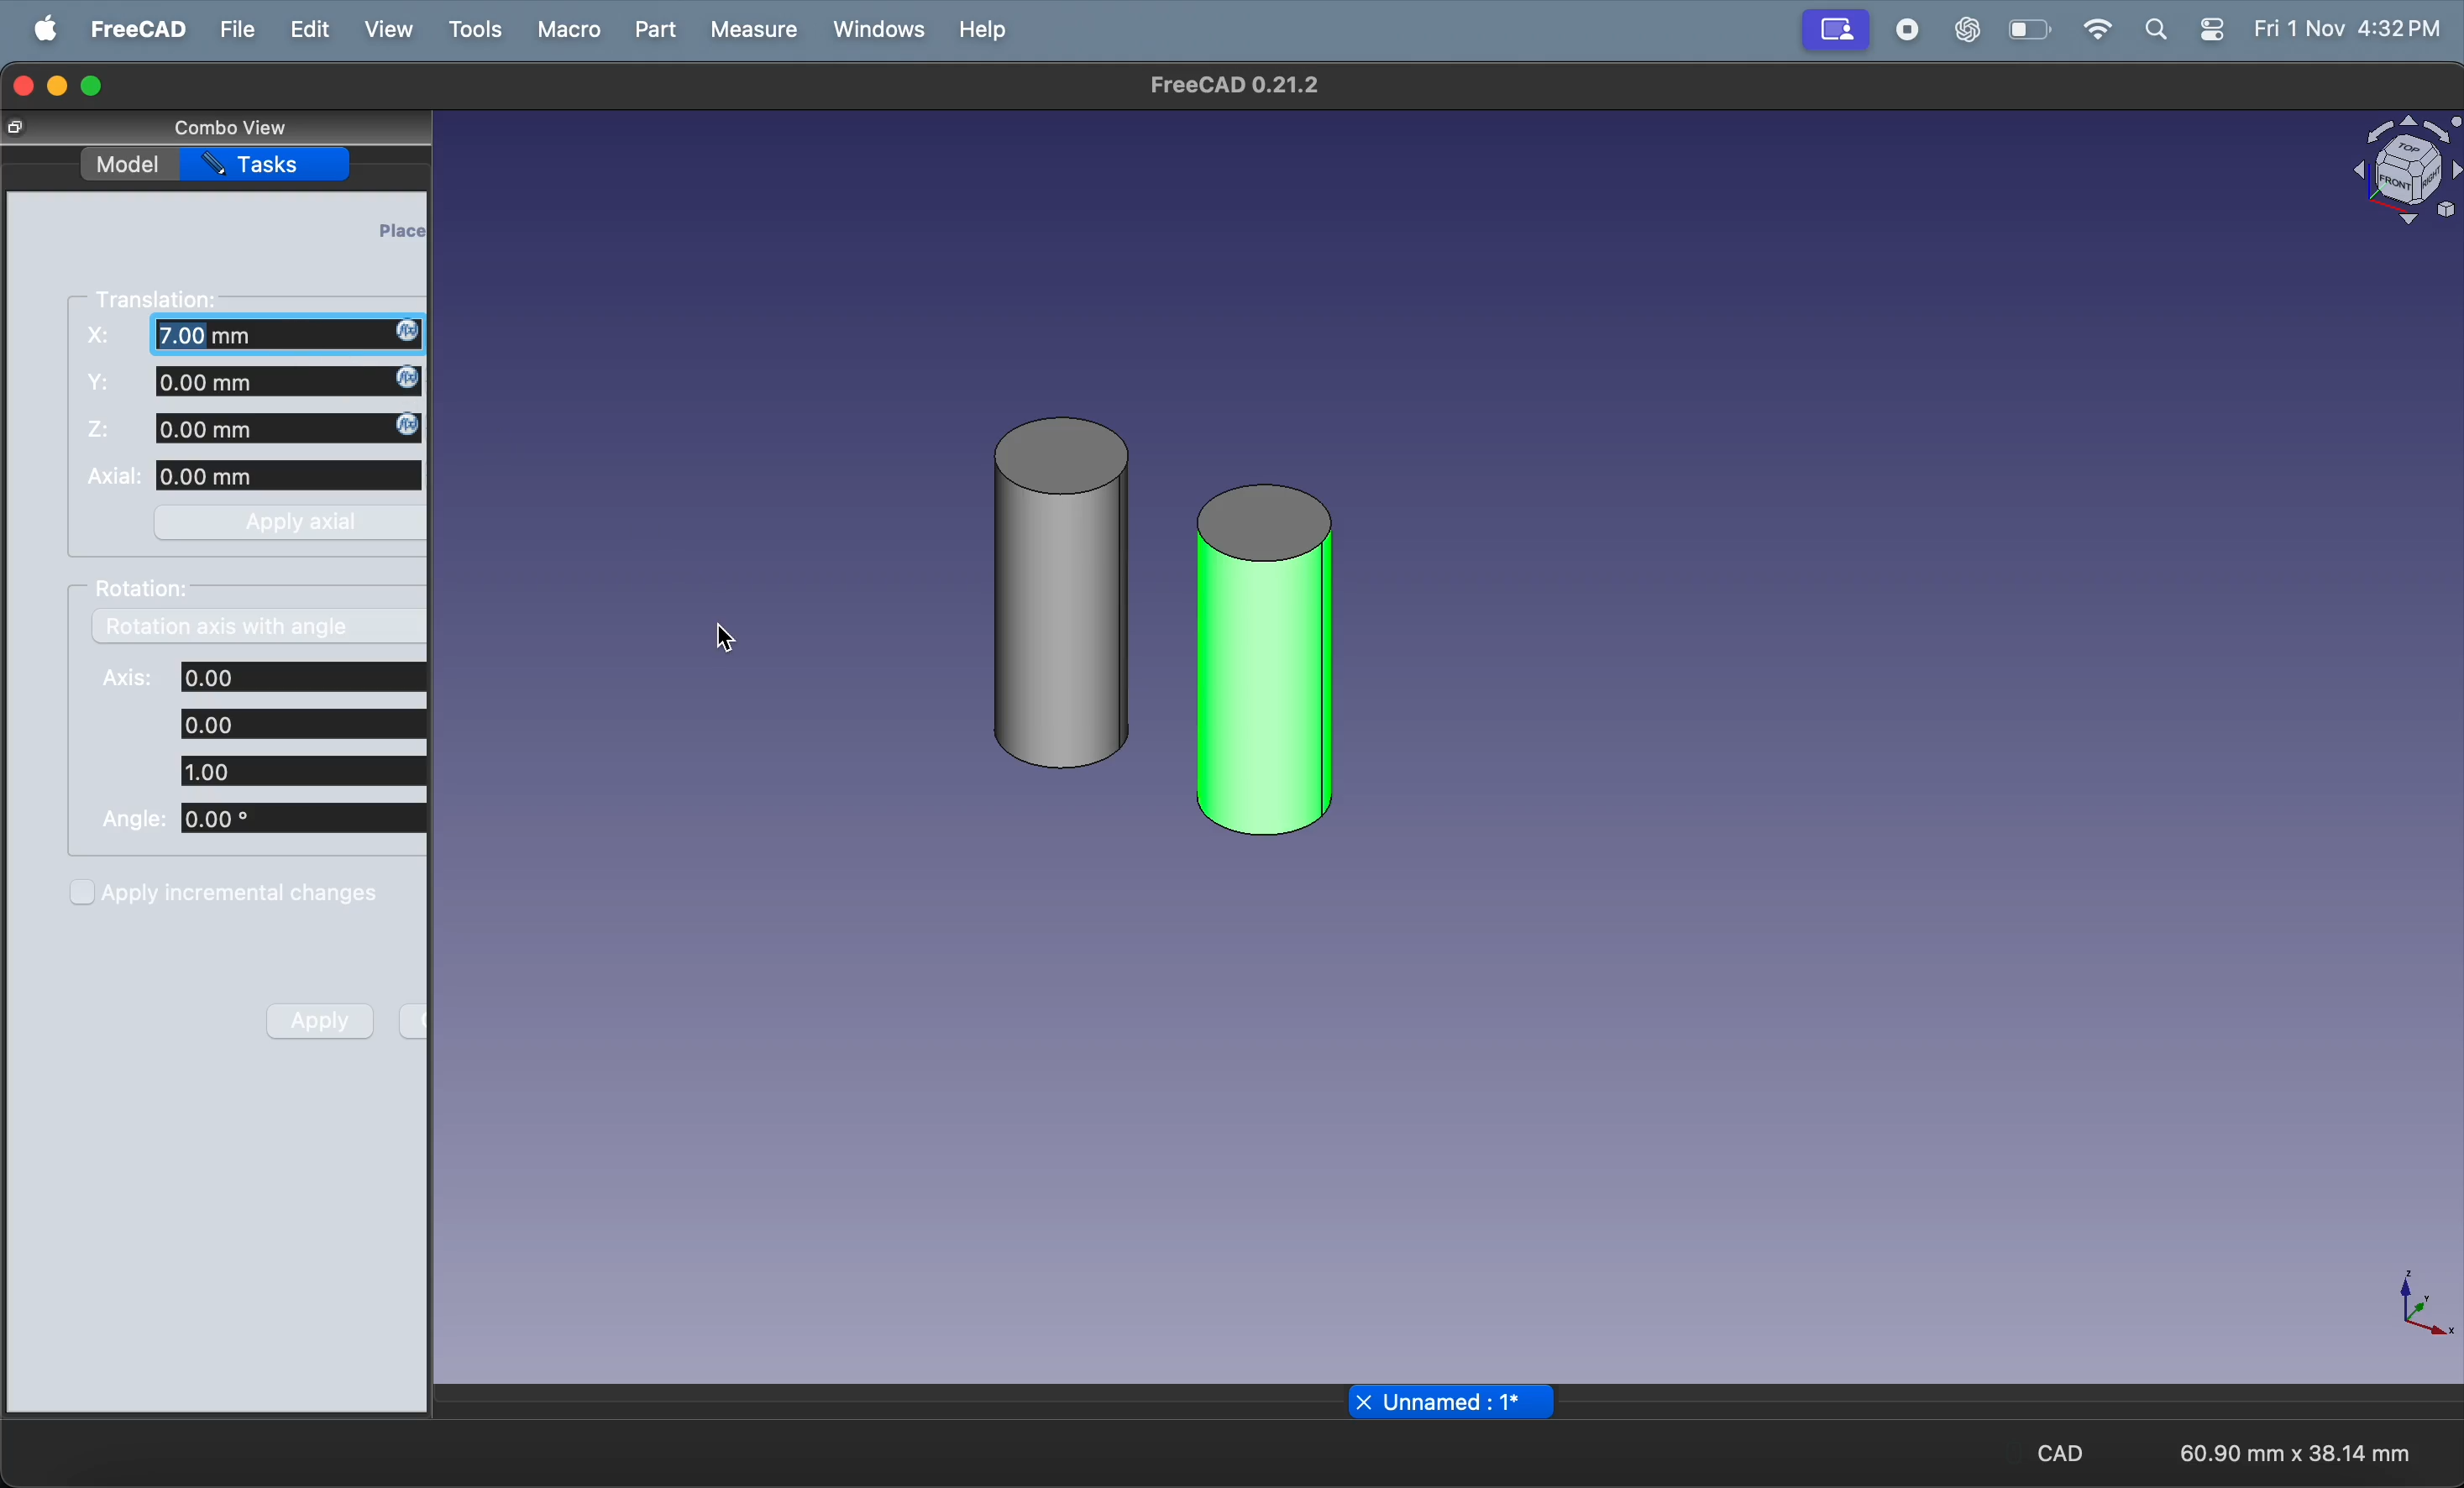  Describe the element at coordinates (151, 593) in the screenshot. I see `rotation` at that location.